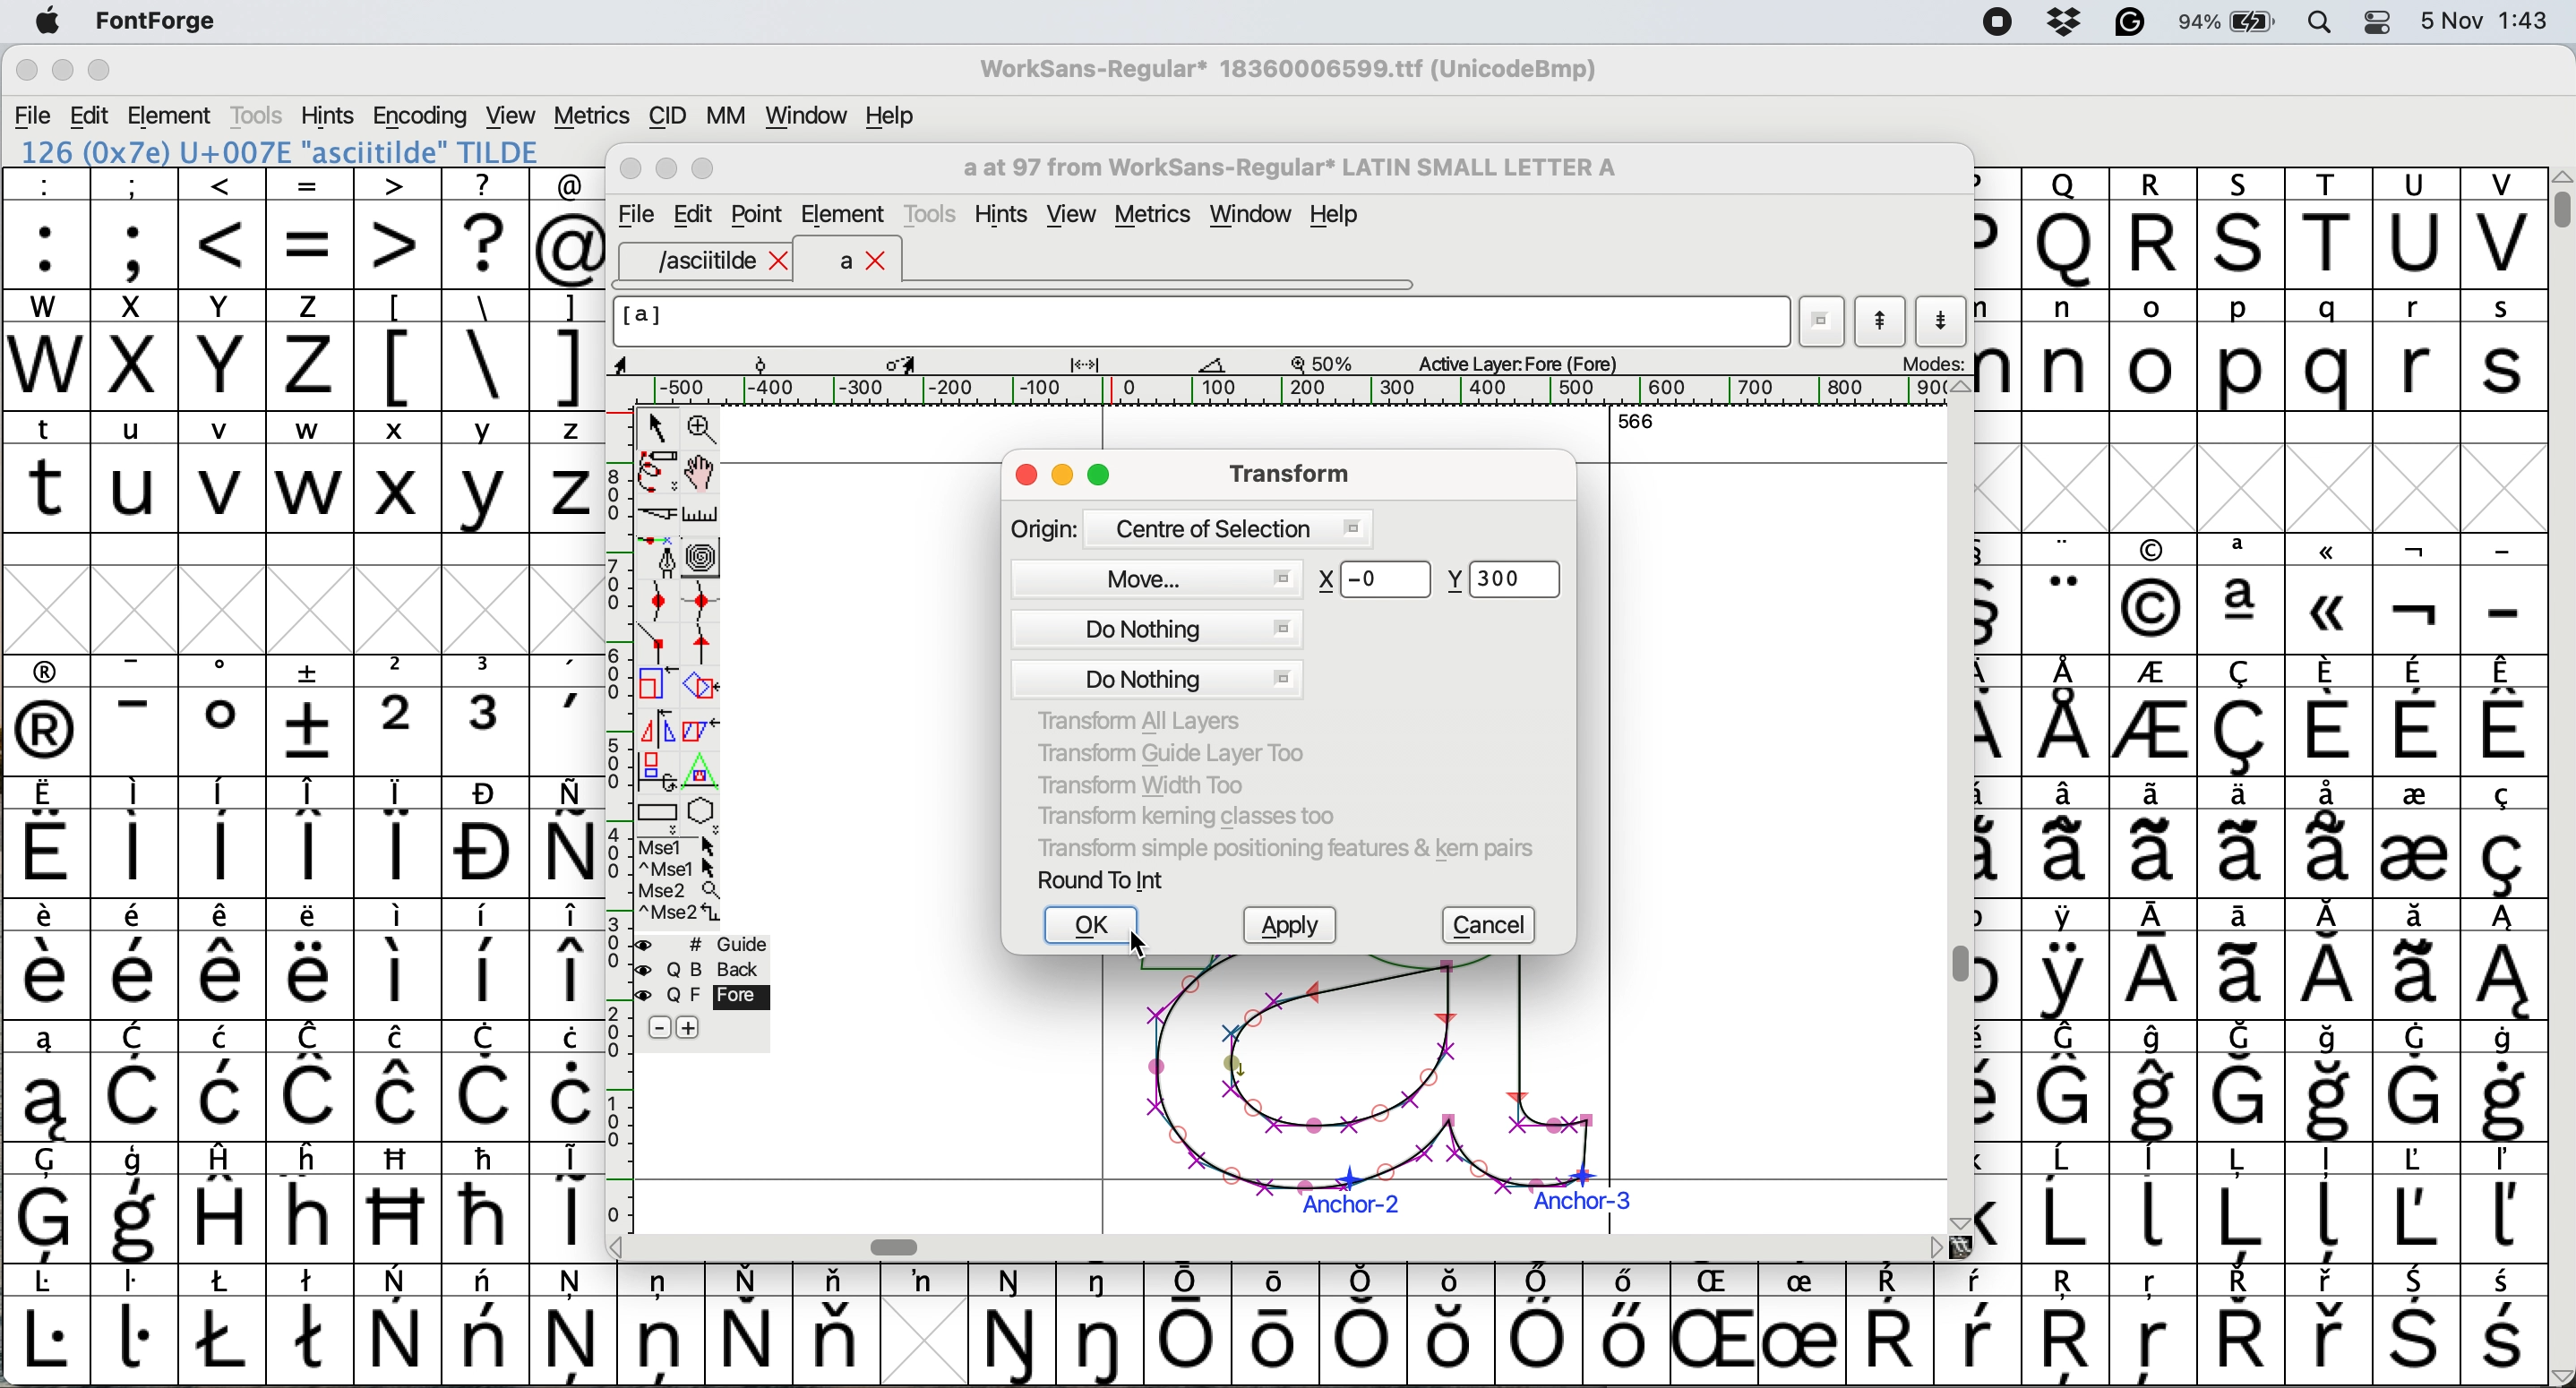 The image size is (2576, 1388). What do you see at coordinates (2416, 717) in the screenshot?
I see `symbol` at bounding box center [2416, 717].